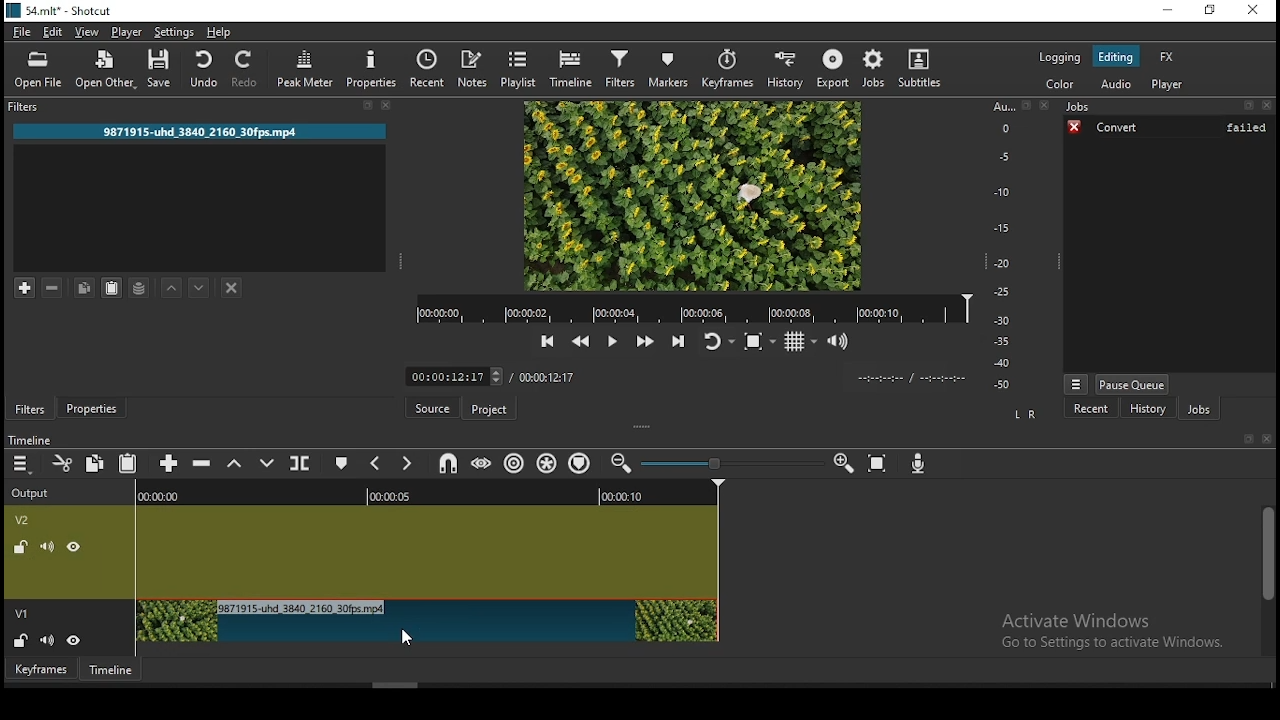 The width and height of the screenshot is (1280, 720). What do you see at coordinates (169, 466) in the screenshot?
I see `append` at bounding box center [169, 466].